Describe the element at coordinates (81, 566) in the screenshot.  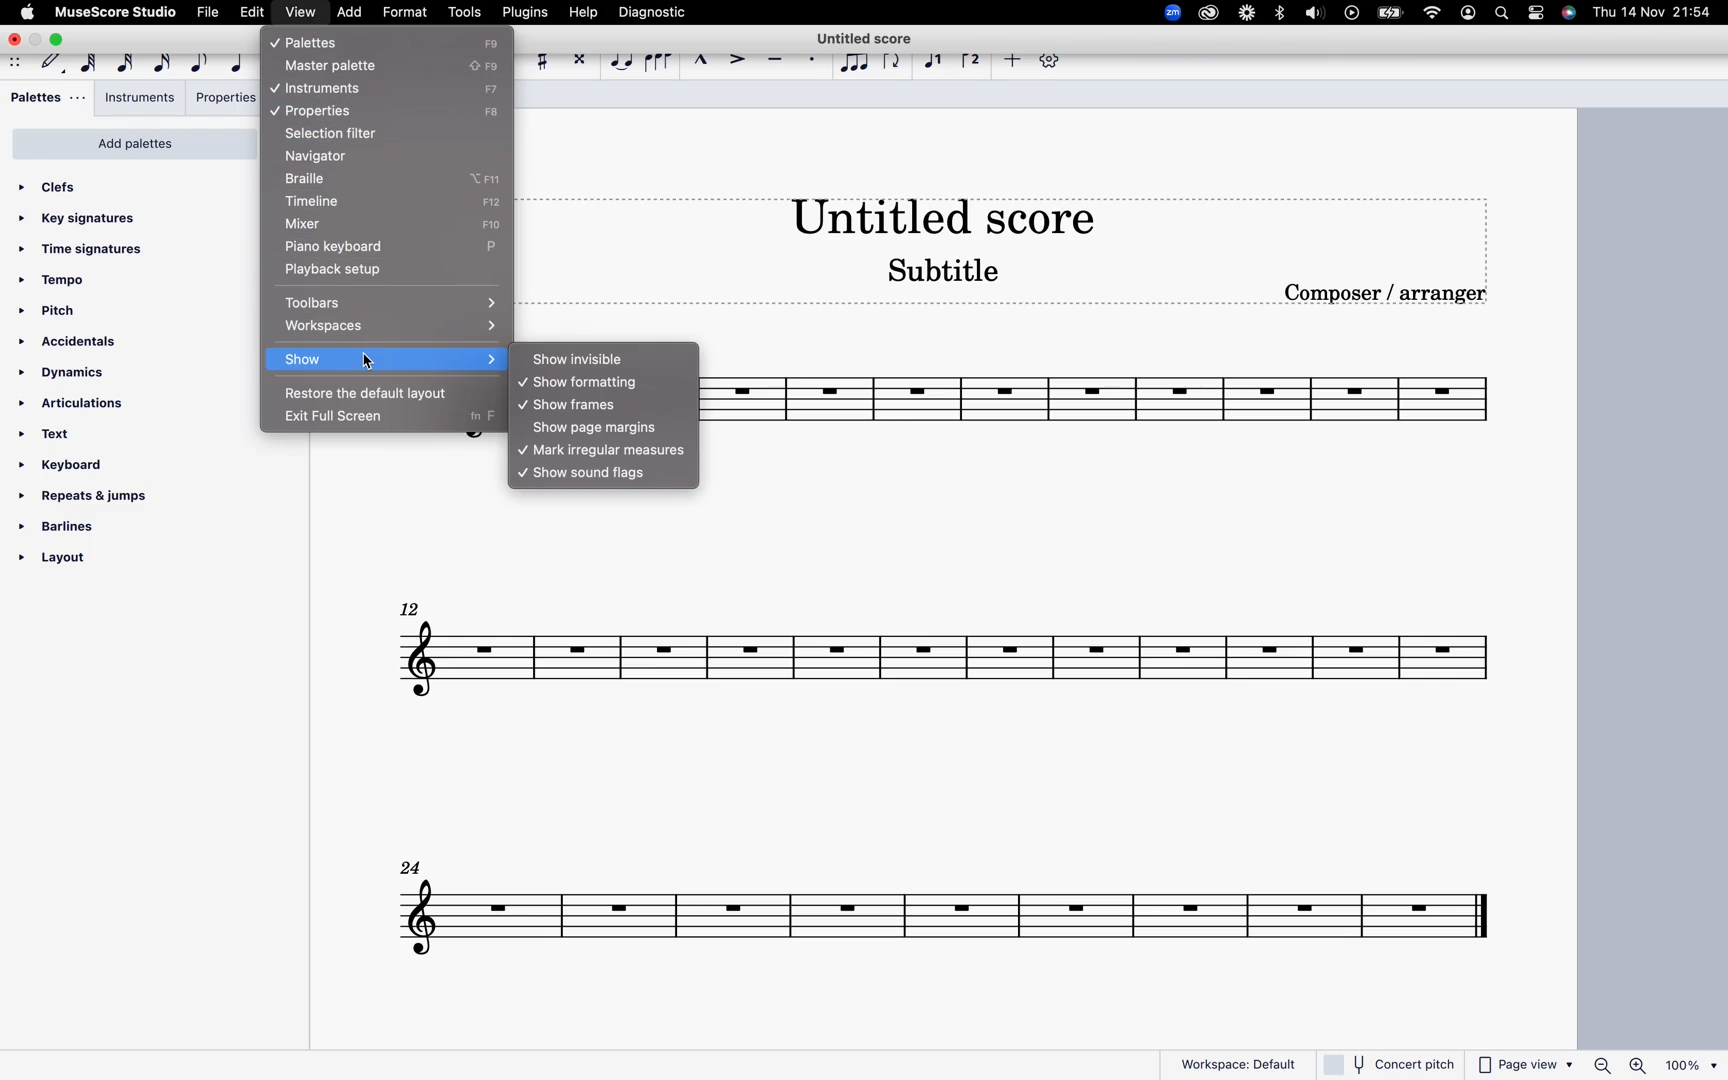
I see `layout` at that location.